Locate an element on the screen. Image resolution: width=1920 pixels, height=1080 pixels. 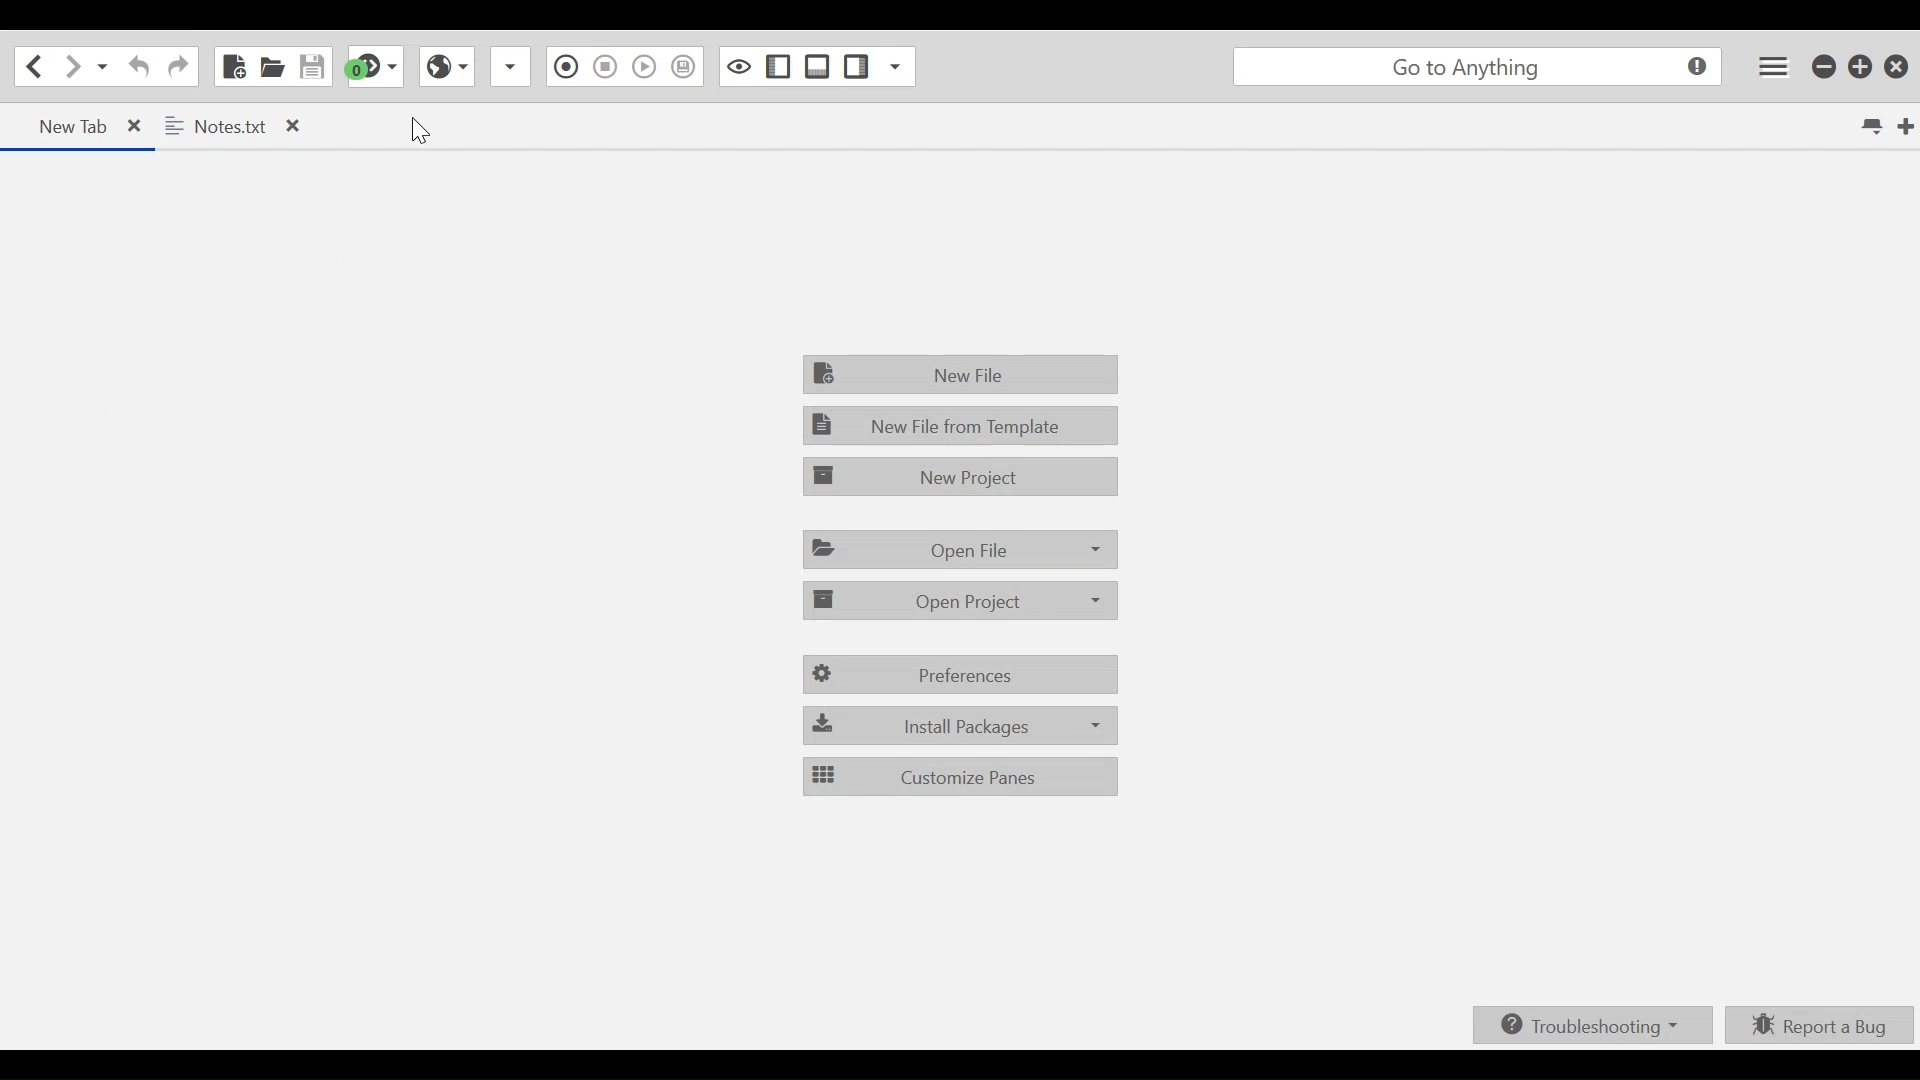
Recent Location is located at coordinates (100, 66).